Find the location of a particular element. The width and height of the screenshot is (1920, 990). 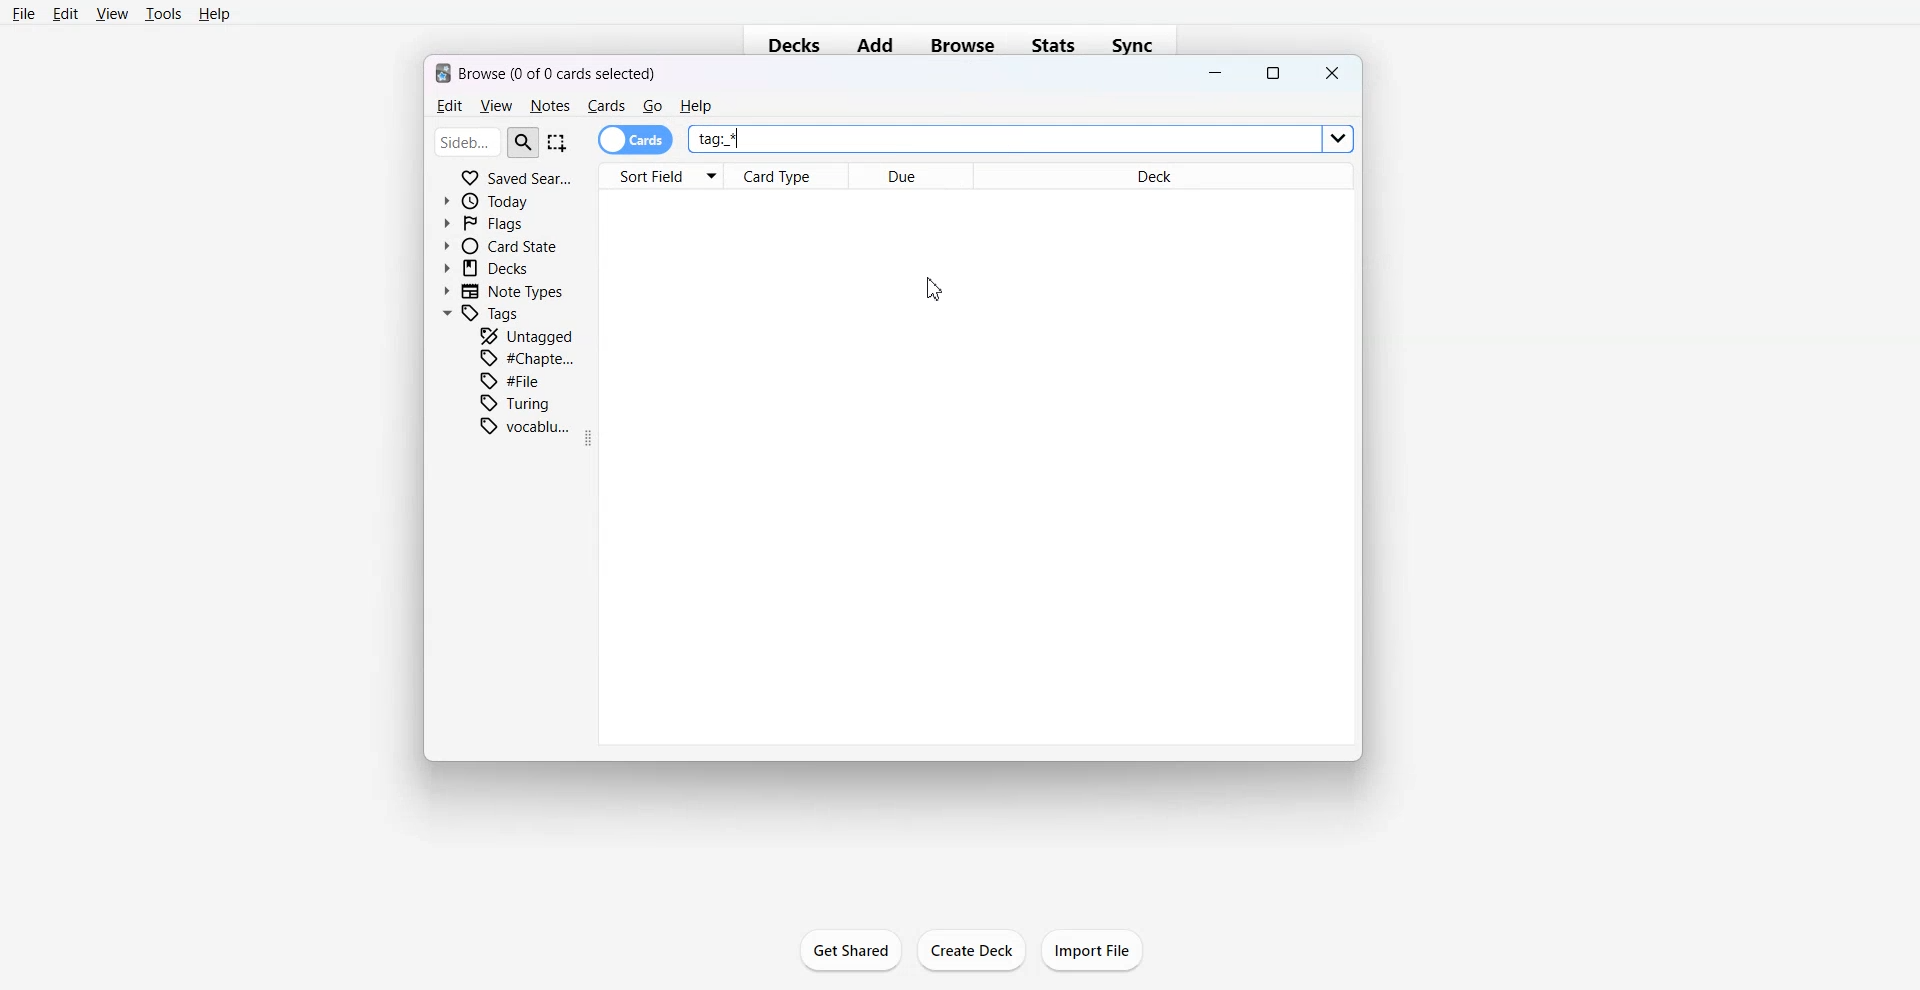

Import File is located at coordinates (1094, 950).